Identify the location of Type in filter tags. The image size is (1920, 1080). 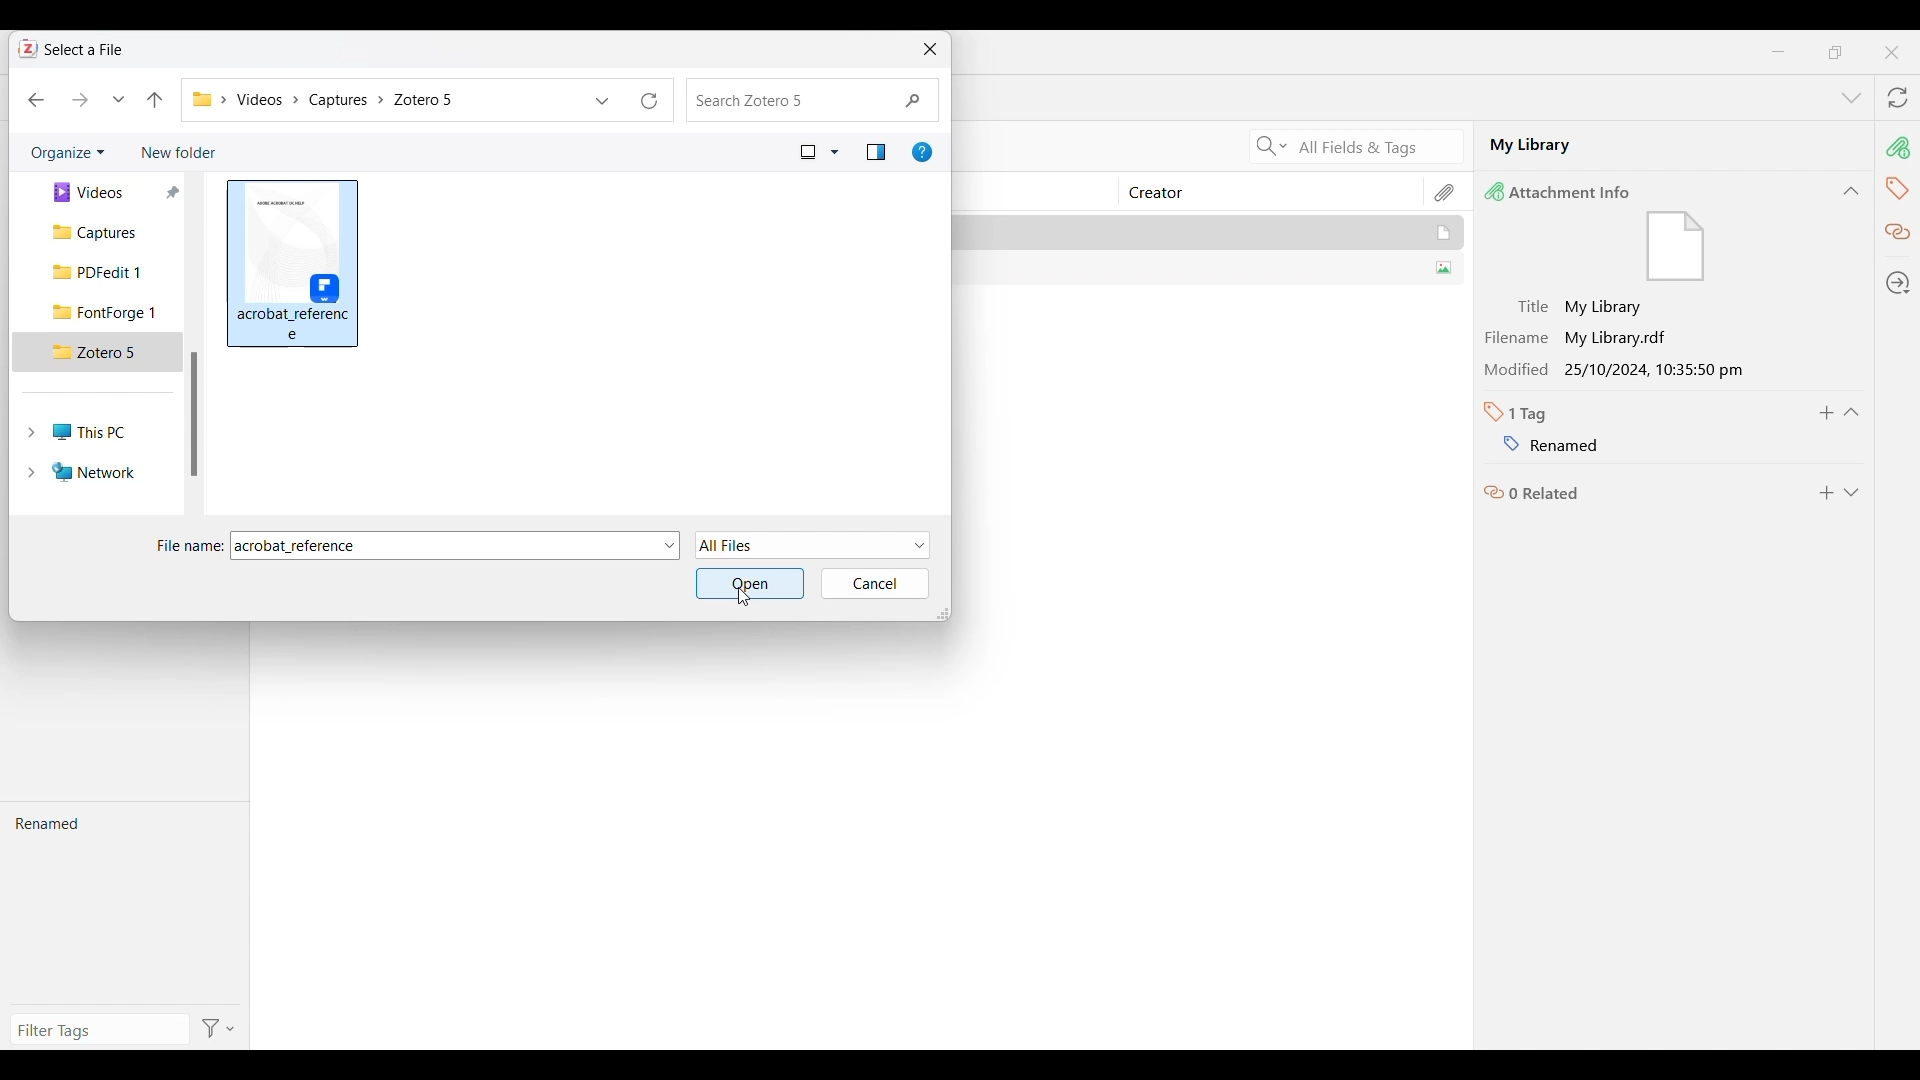
(99, 1029).